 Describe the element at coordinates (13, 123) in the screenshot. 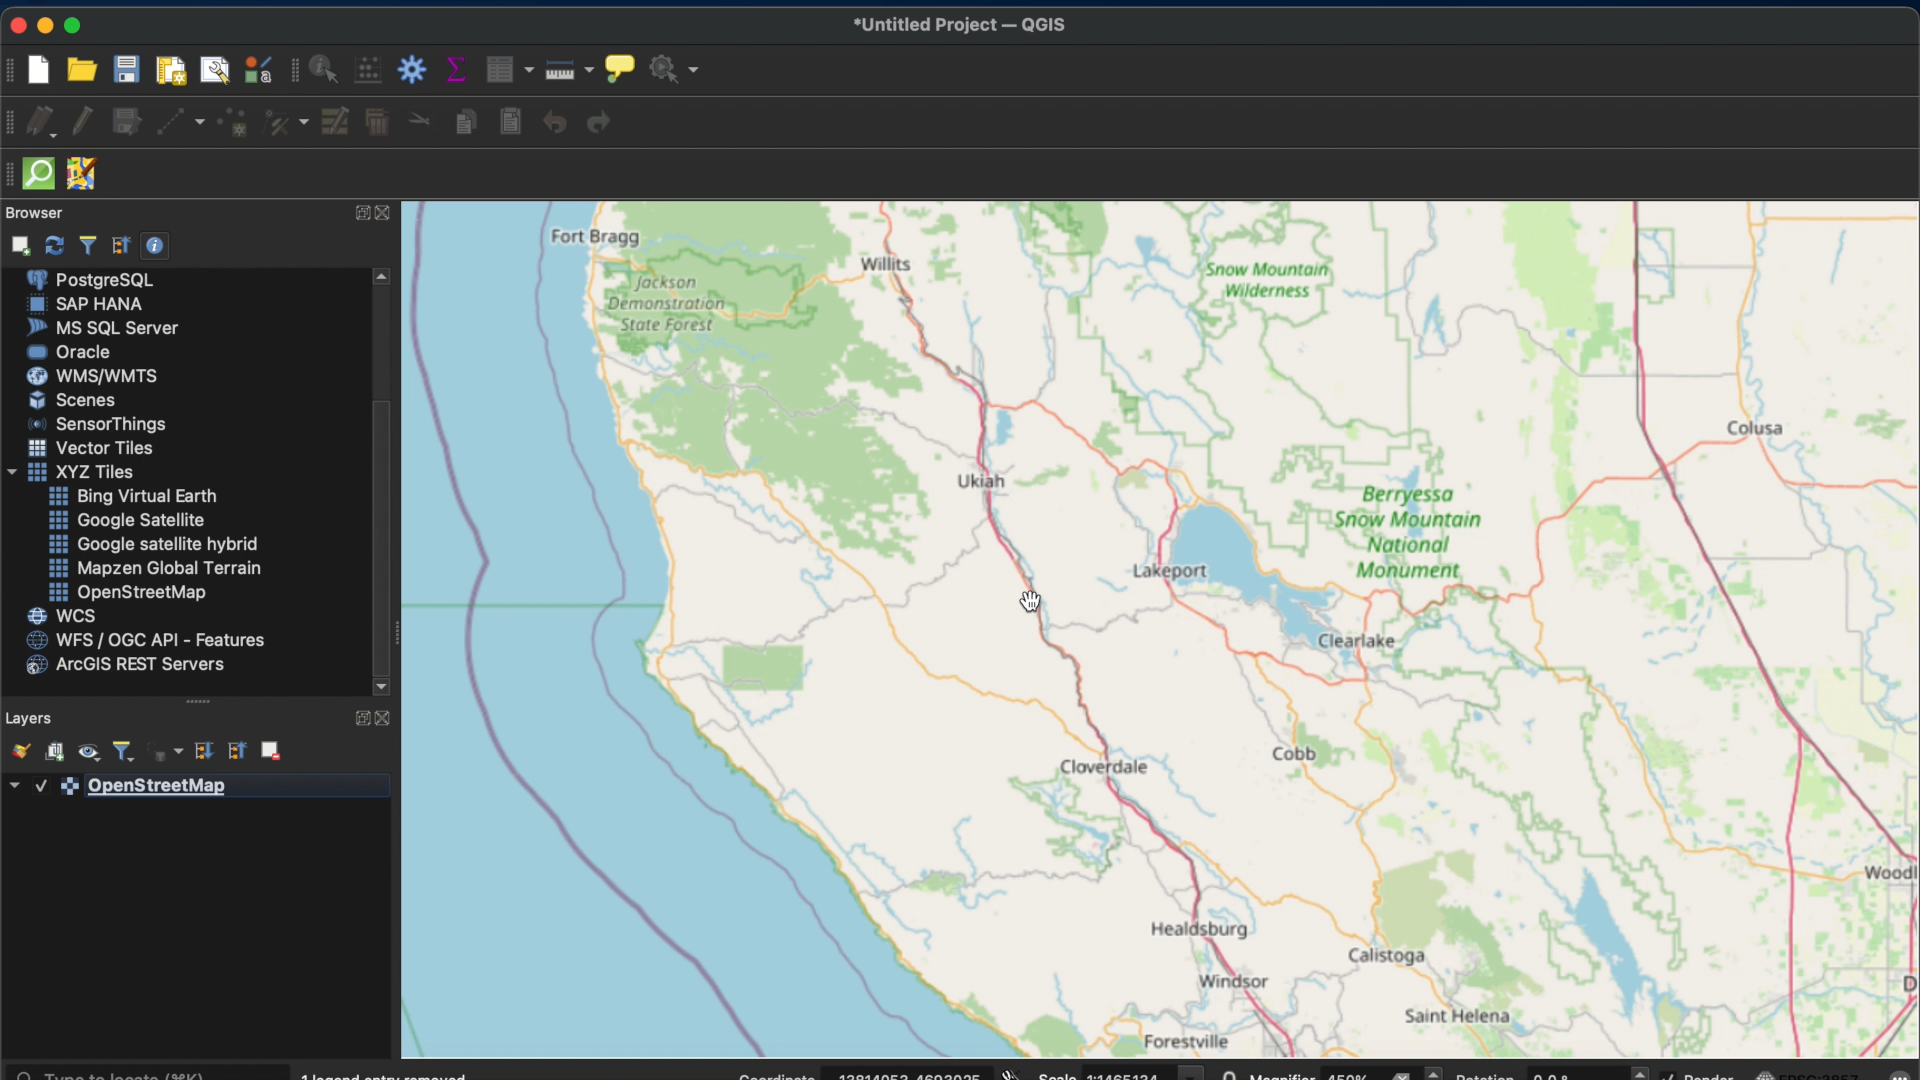

I see `digitizing tool bar` at that location.